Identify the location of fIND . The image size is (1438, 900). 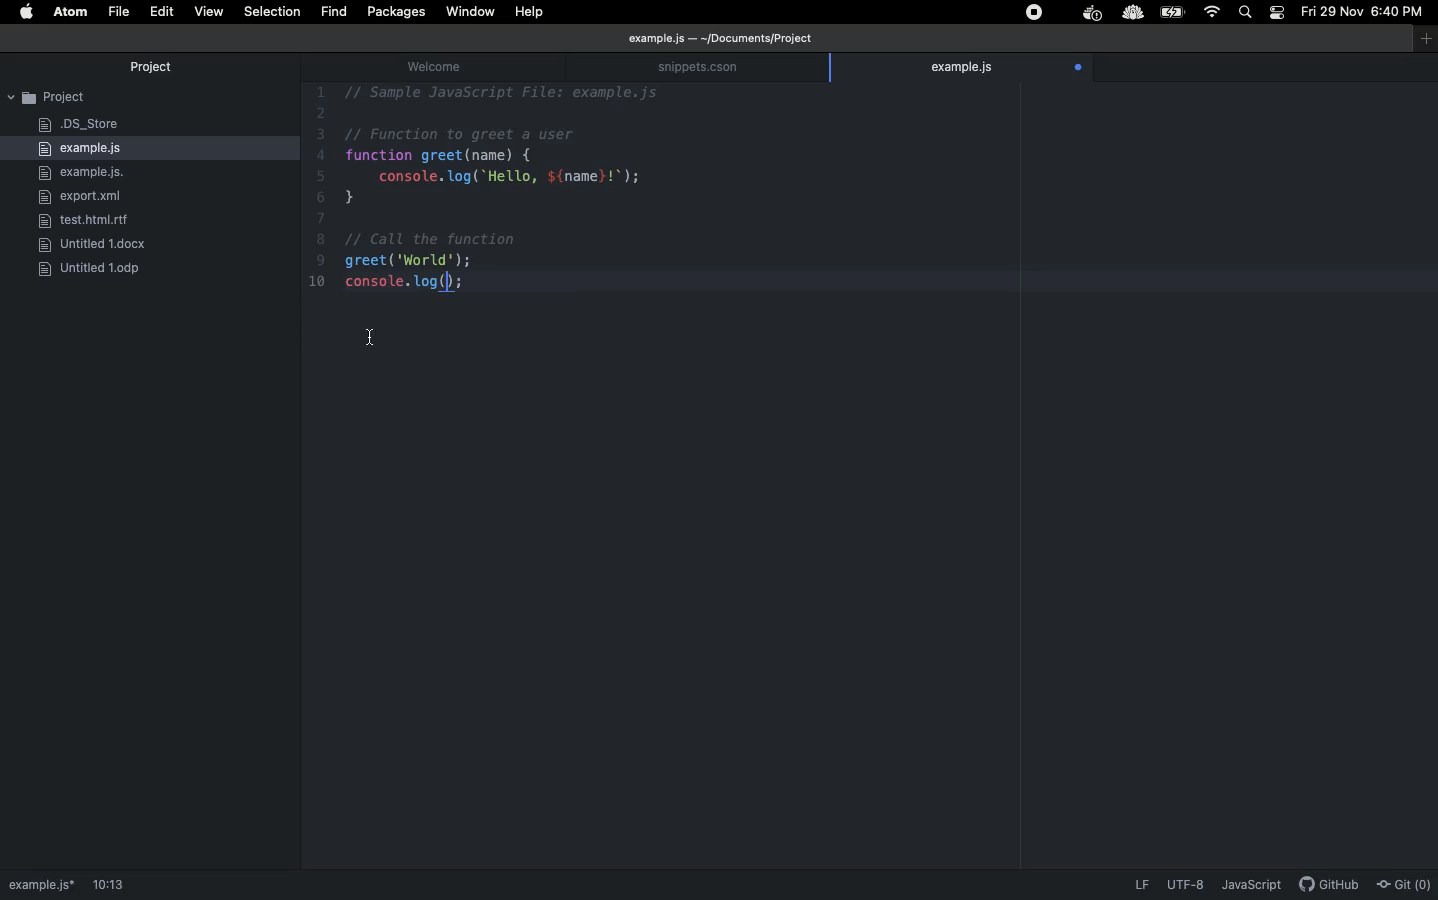
(333, 11).